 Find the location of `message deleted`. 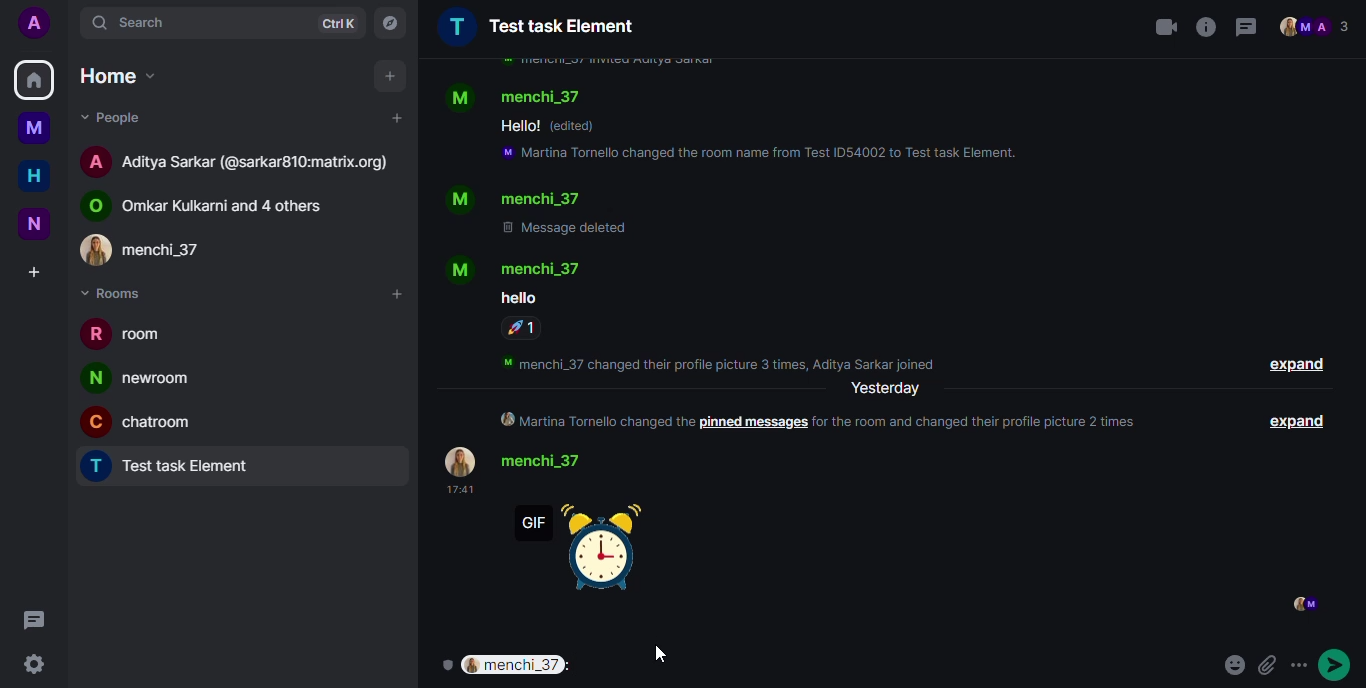

message deleted is located at coordinates (568, 228).